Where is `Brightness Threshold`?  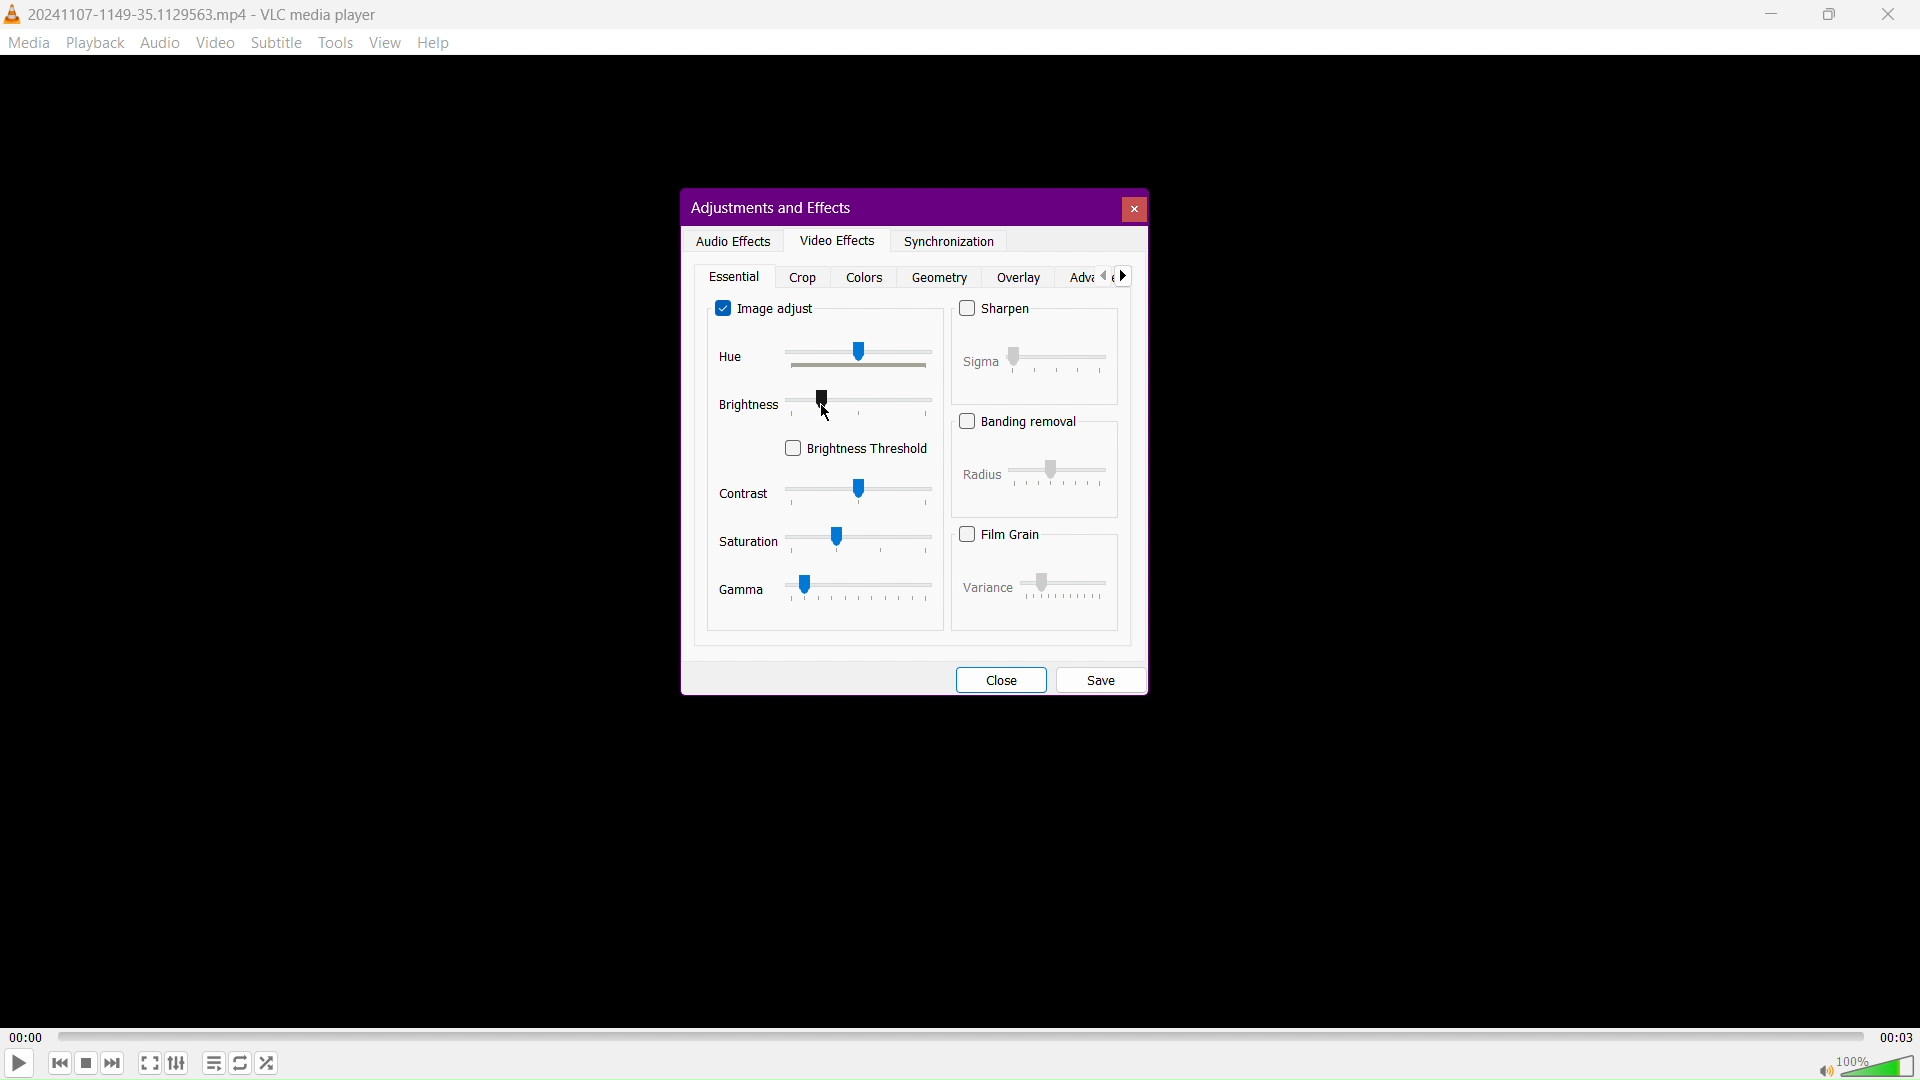
Brightness Threshold is located at coordinates (857, 447).